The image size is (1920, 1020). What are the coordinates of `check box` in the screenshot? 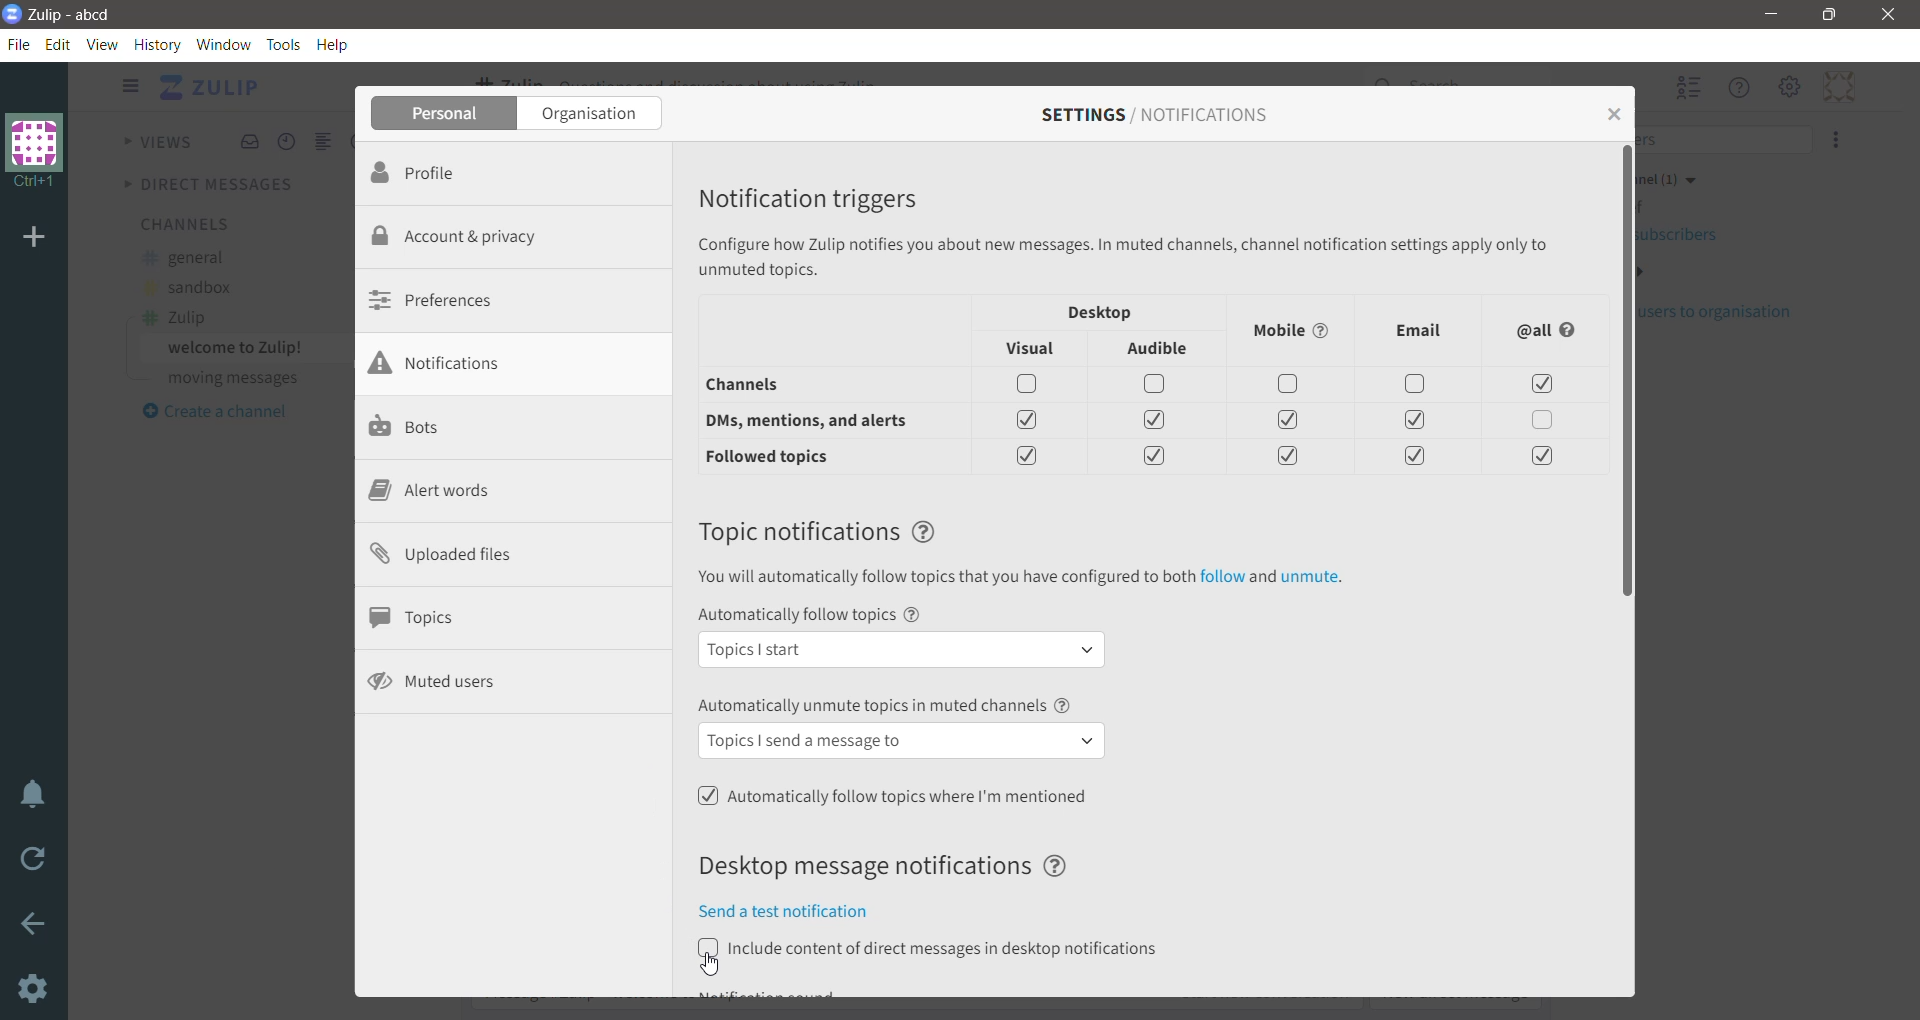 It's located at (1537, 456).